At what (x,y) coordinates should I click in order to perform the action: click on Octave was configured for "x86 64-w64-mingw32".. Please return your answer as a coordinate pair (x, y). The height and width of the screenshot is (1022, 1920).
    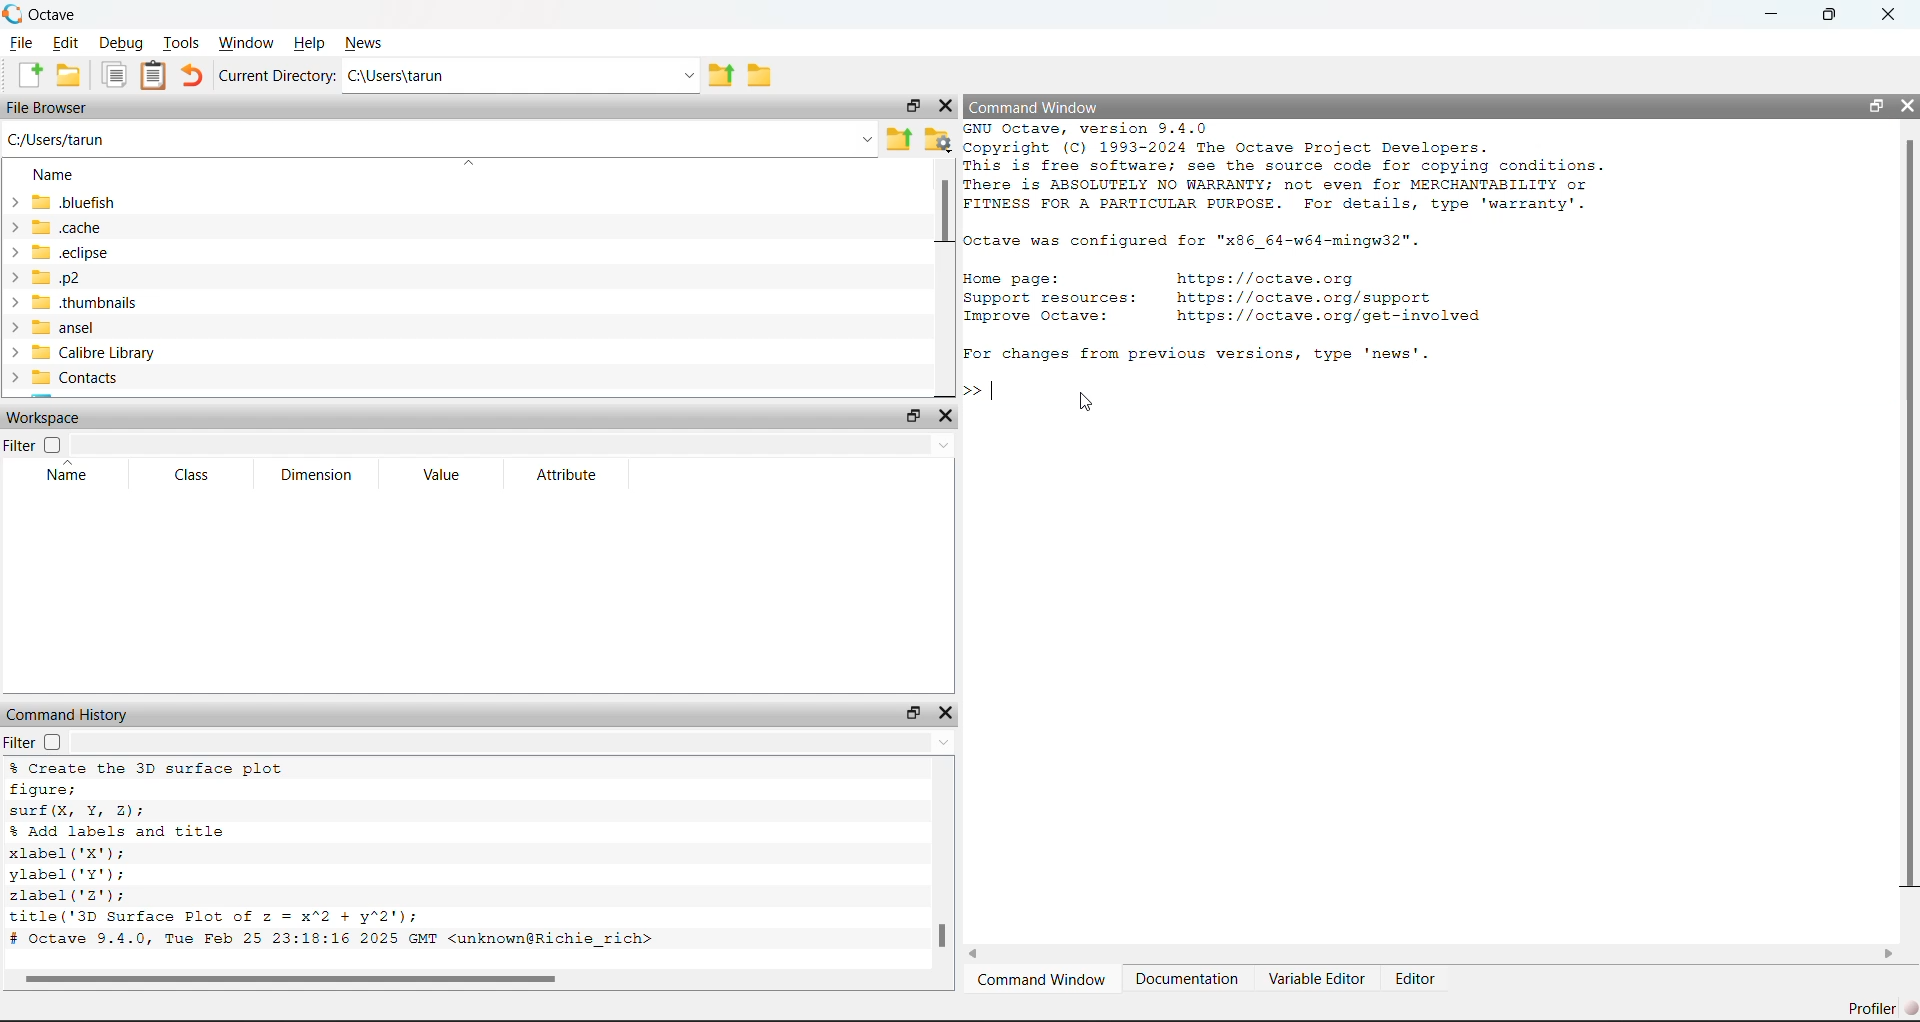
    Looking at the image, I should click on (1197, 239).